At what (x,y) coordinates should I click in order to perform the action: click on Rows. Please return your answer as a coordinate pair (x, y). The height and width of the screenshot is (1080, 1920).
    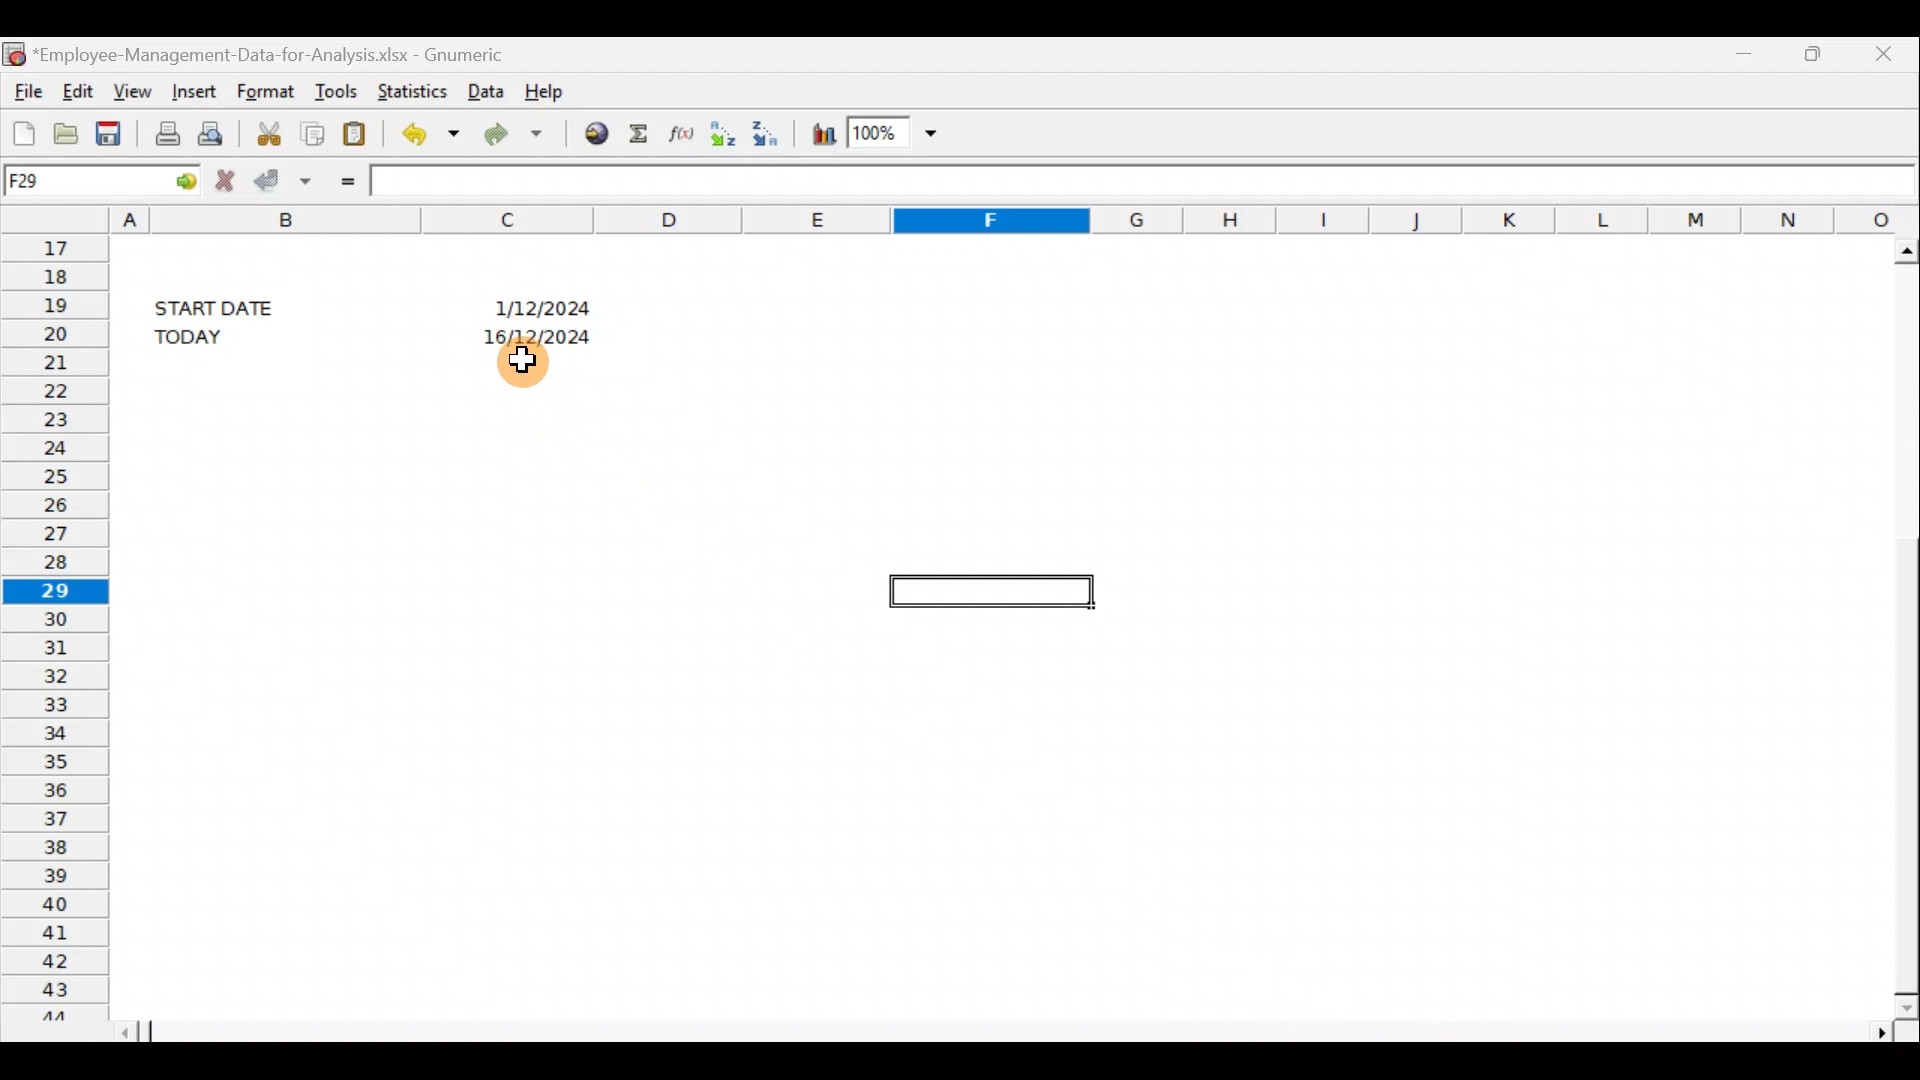
    Looking at the image, I should click on (52, 625).